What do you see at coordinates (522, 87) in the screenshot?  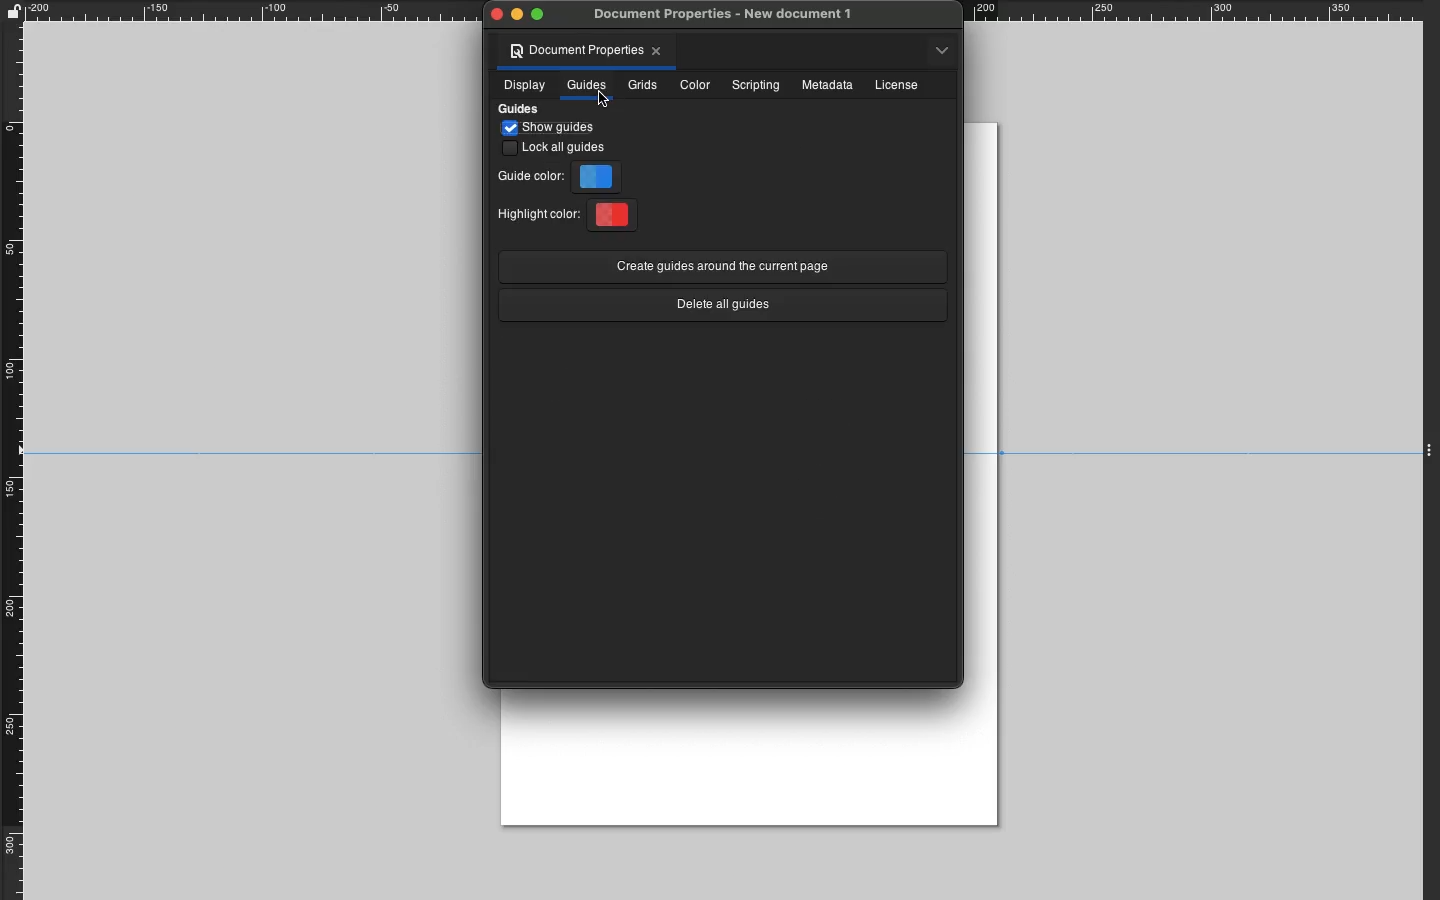 I see `Display` at bounding box center [522, 87].